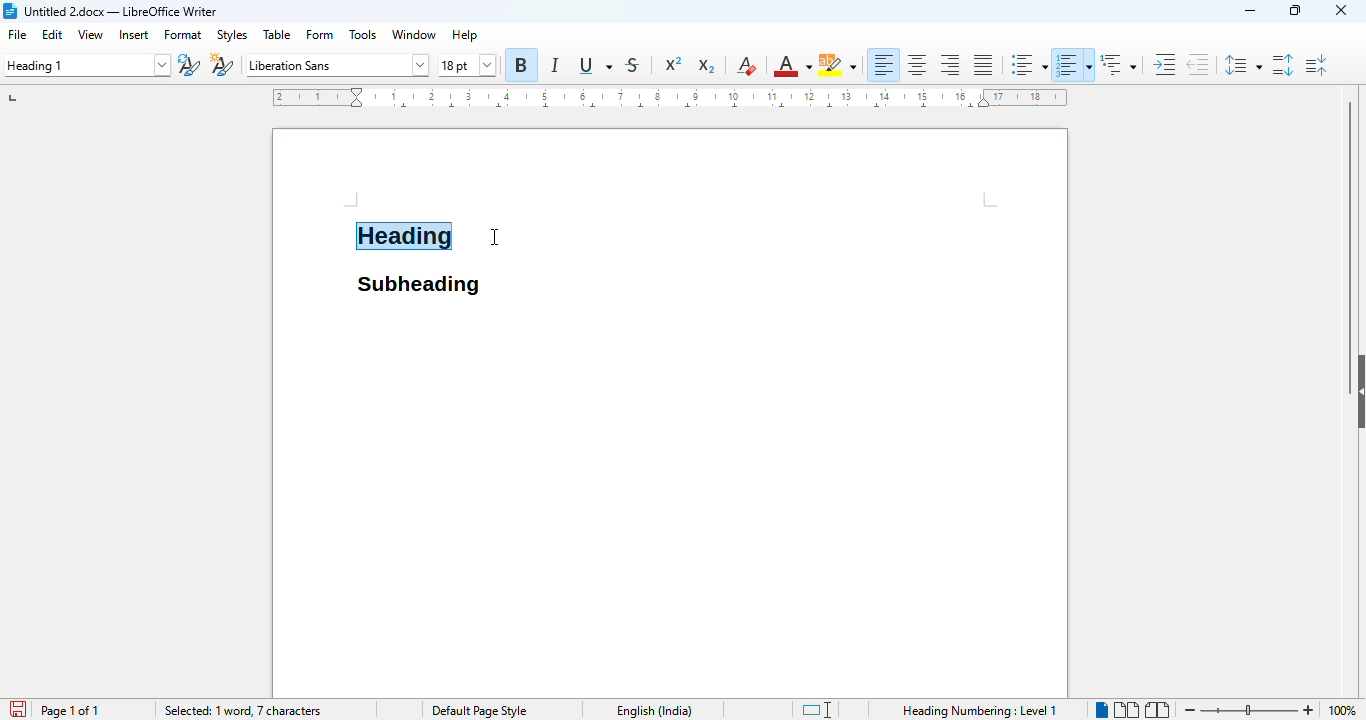 The width and height of the screenshot is (1366, 720). I want to click on underline unselected, so click(593, 66).